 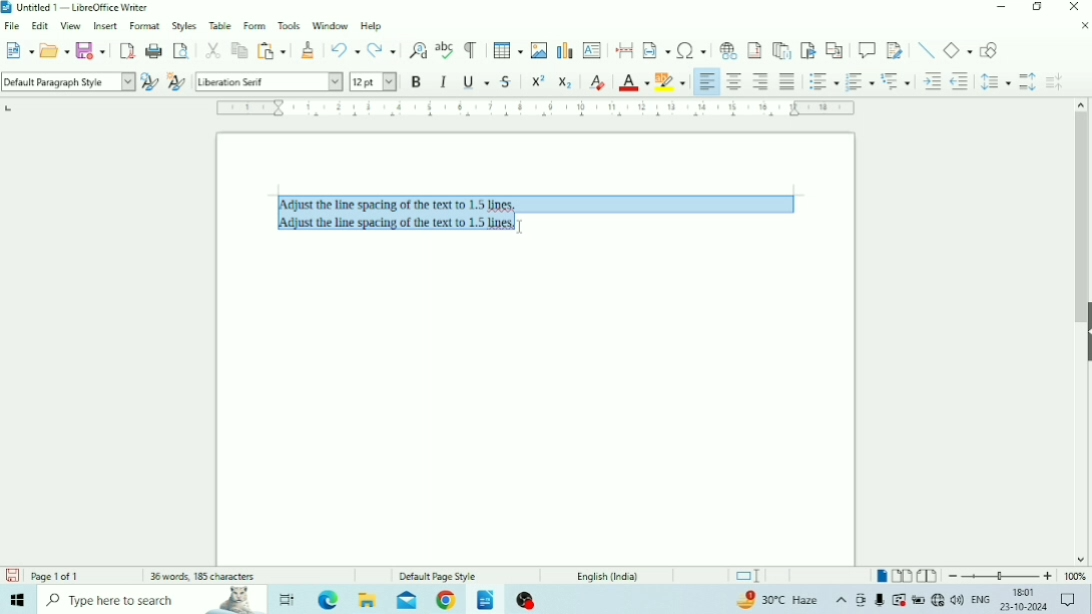 What do you see at coordinates (879, 600) in the screenshot?
I see `Mic` at bounding box center [879, 600].